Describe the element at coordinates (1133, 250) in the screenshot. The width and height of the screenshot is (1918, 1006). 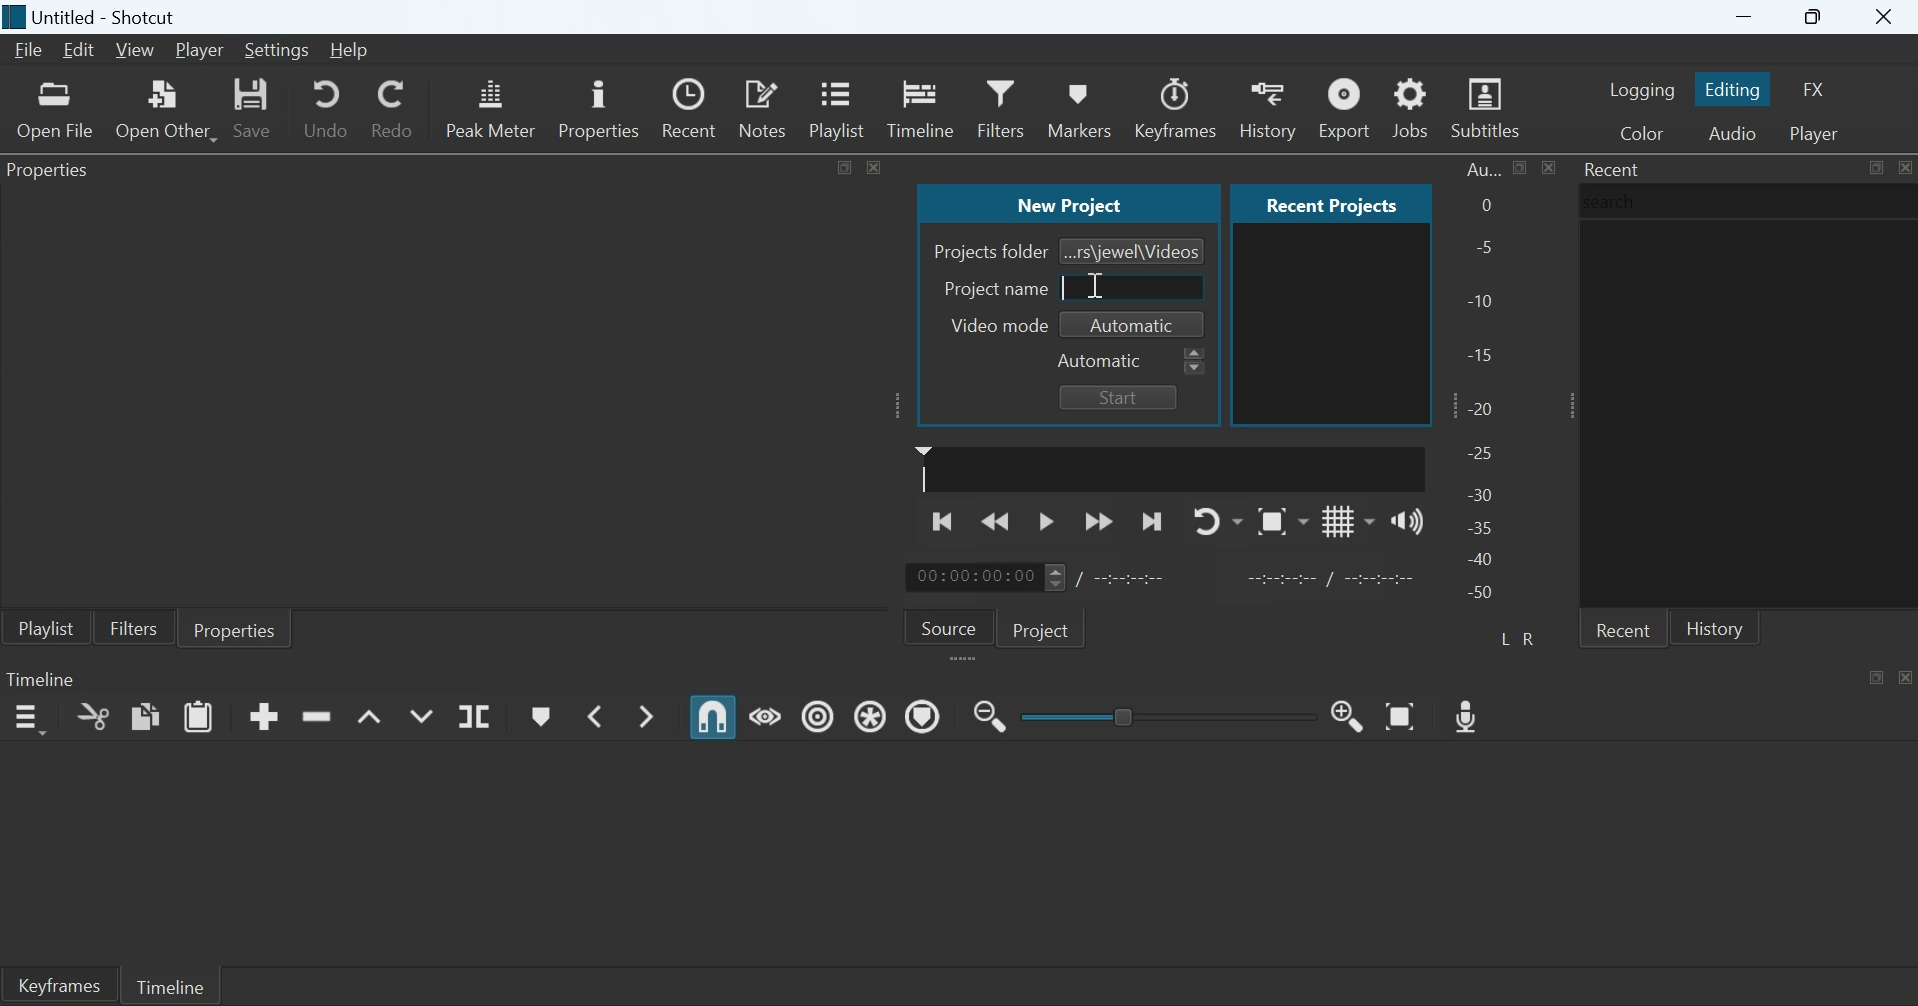
I see `C:\Users\jewel\Videos` at that location.